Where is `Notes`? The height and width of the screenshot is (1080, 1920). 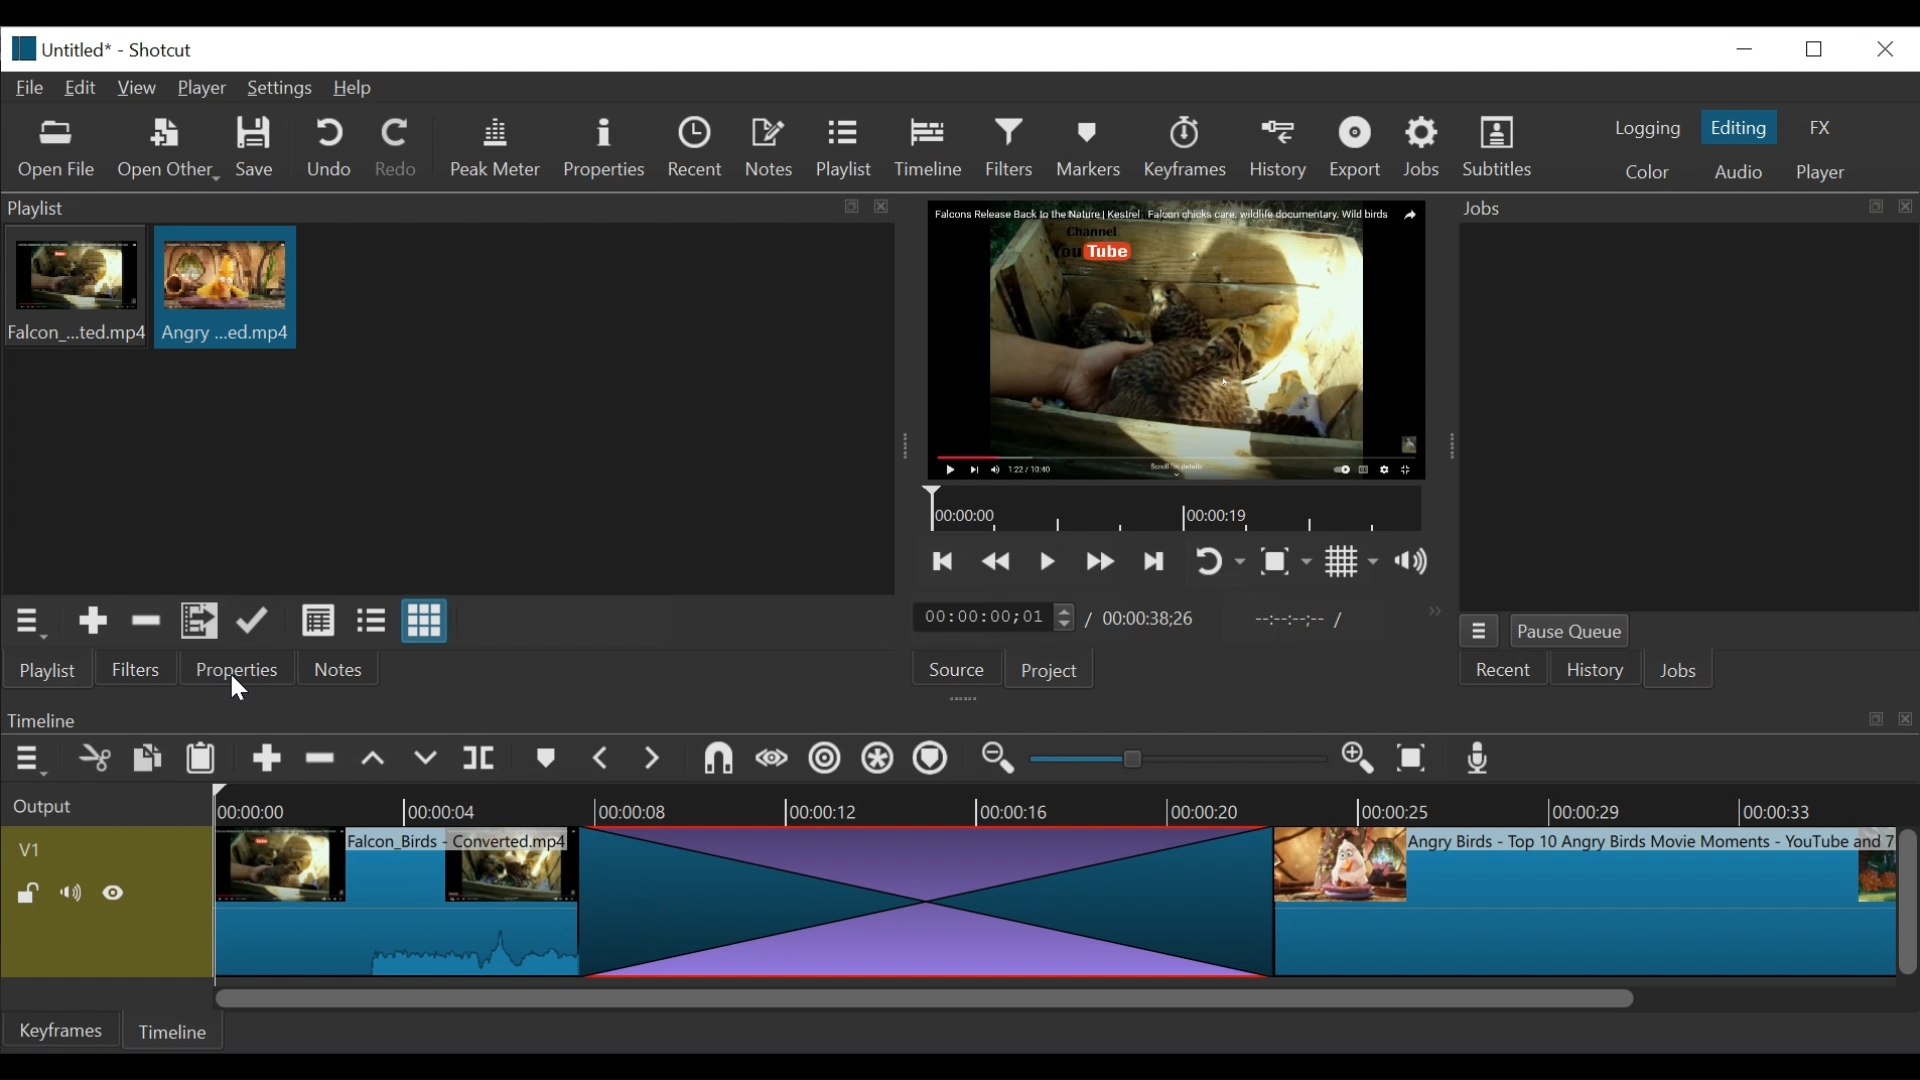
Notes is located at coordinates (773, 148).